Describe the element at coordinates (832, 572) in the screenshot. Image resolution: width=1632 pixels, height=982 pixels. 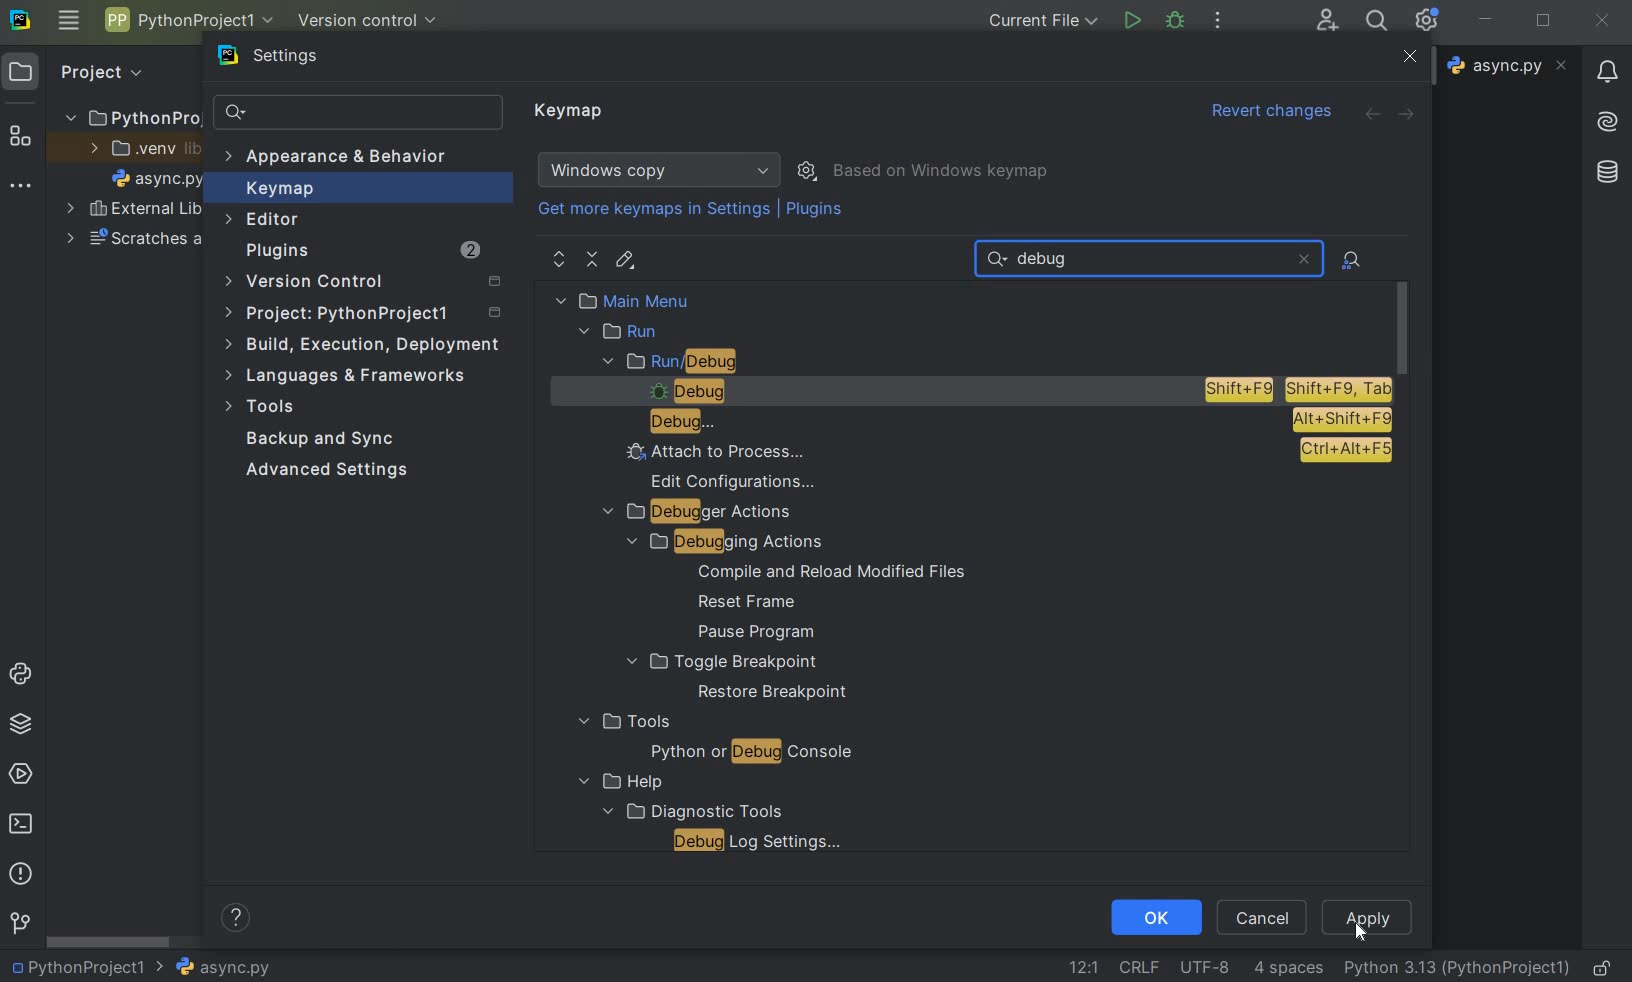
I see `compile and reload modified files` at that location.